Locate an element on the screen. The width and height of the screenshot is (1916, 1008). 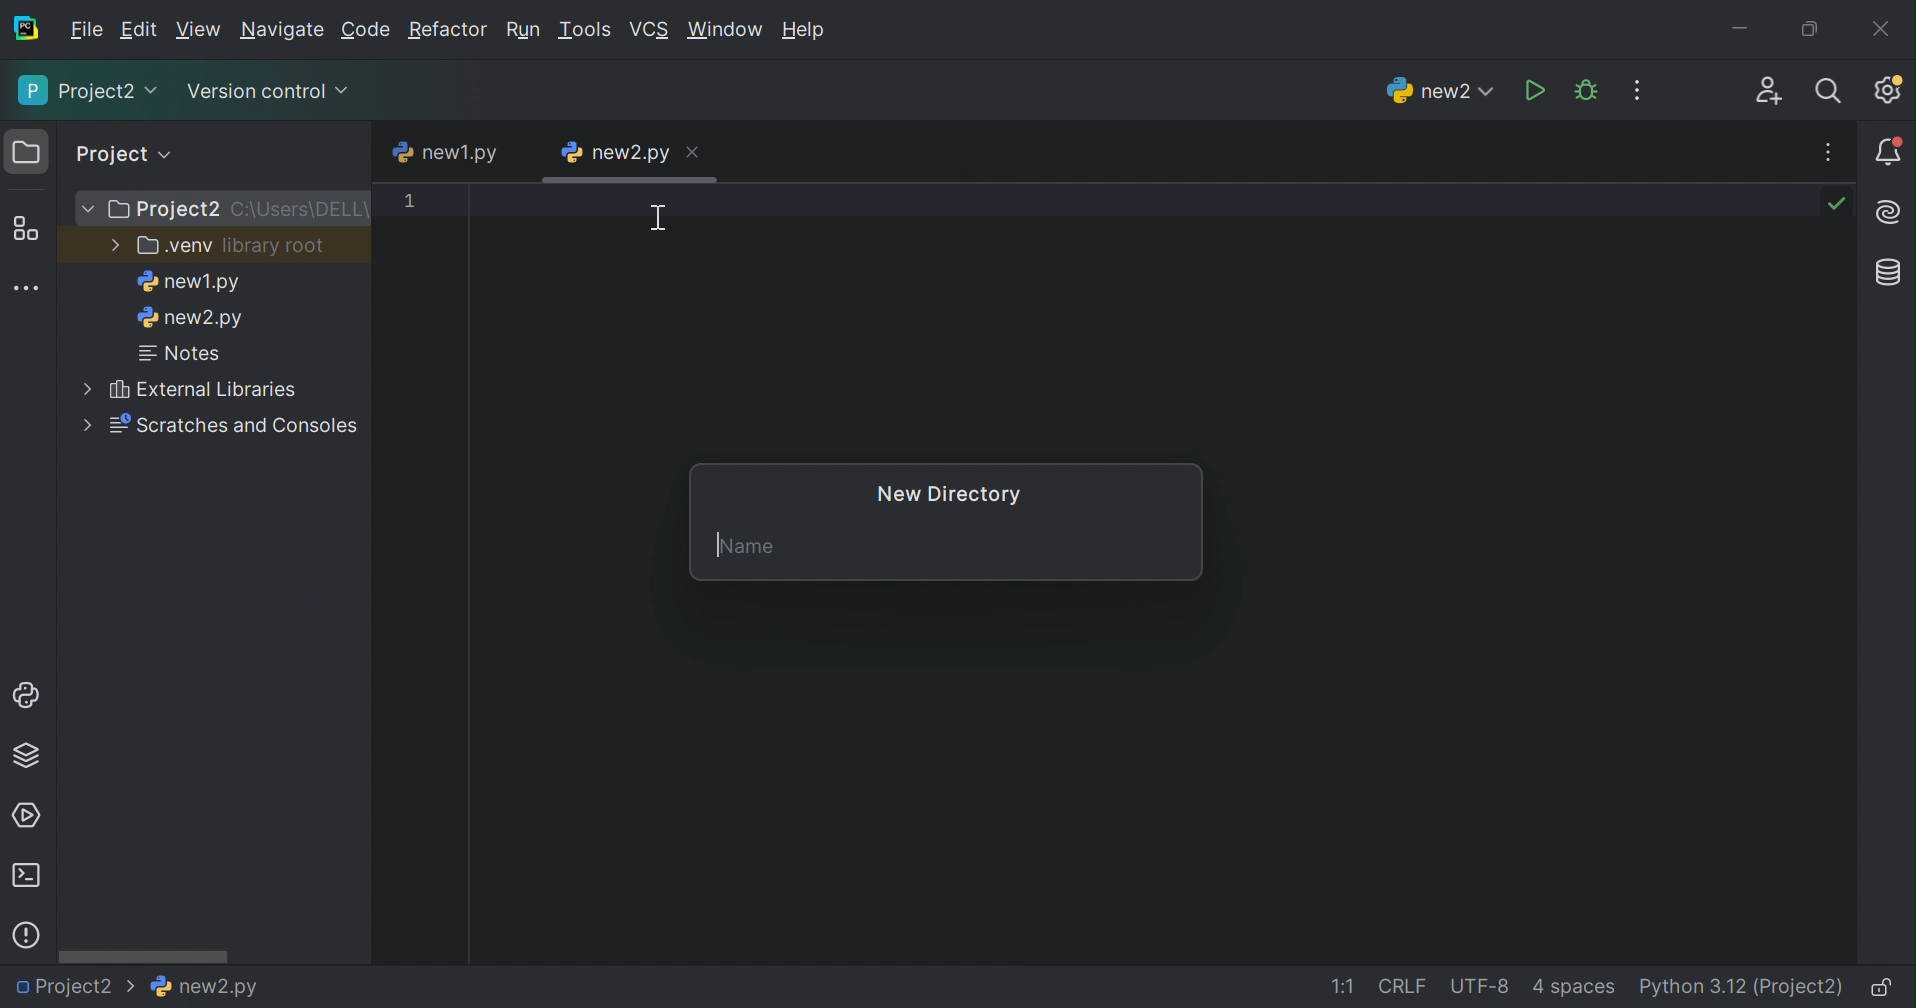
Python Packages is located at coordinates (30, 759).